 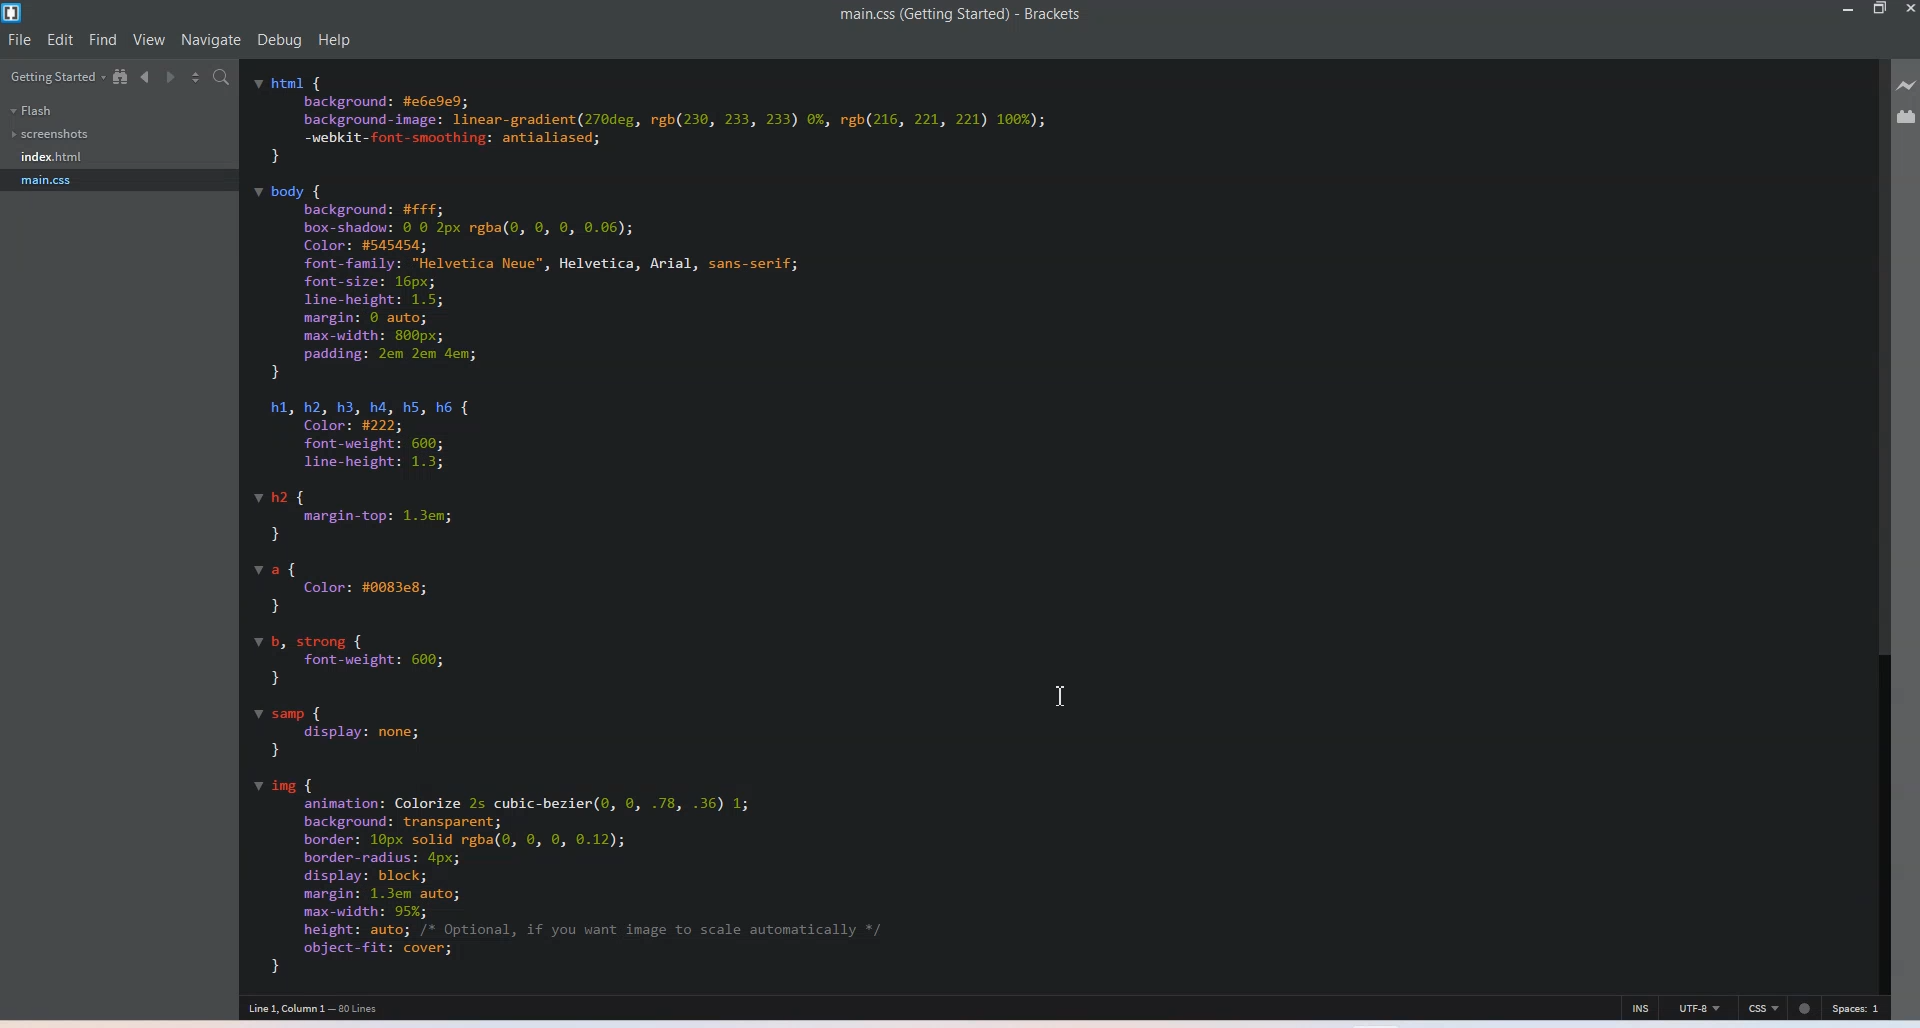 What do you see at coordinates (149, 39) in the screenshot?
I see `View` at bounding box center [149, 39].